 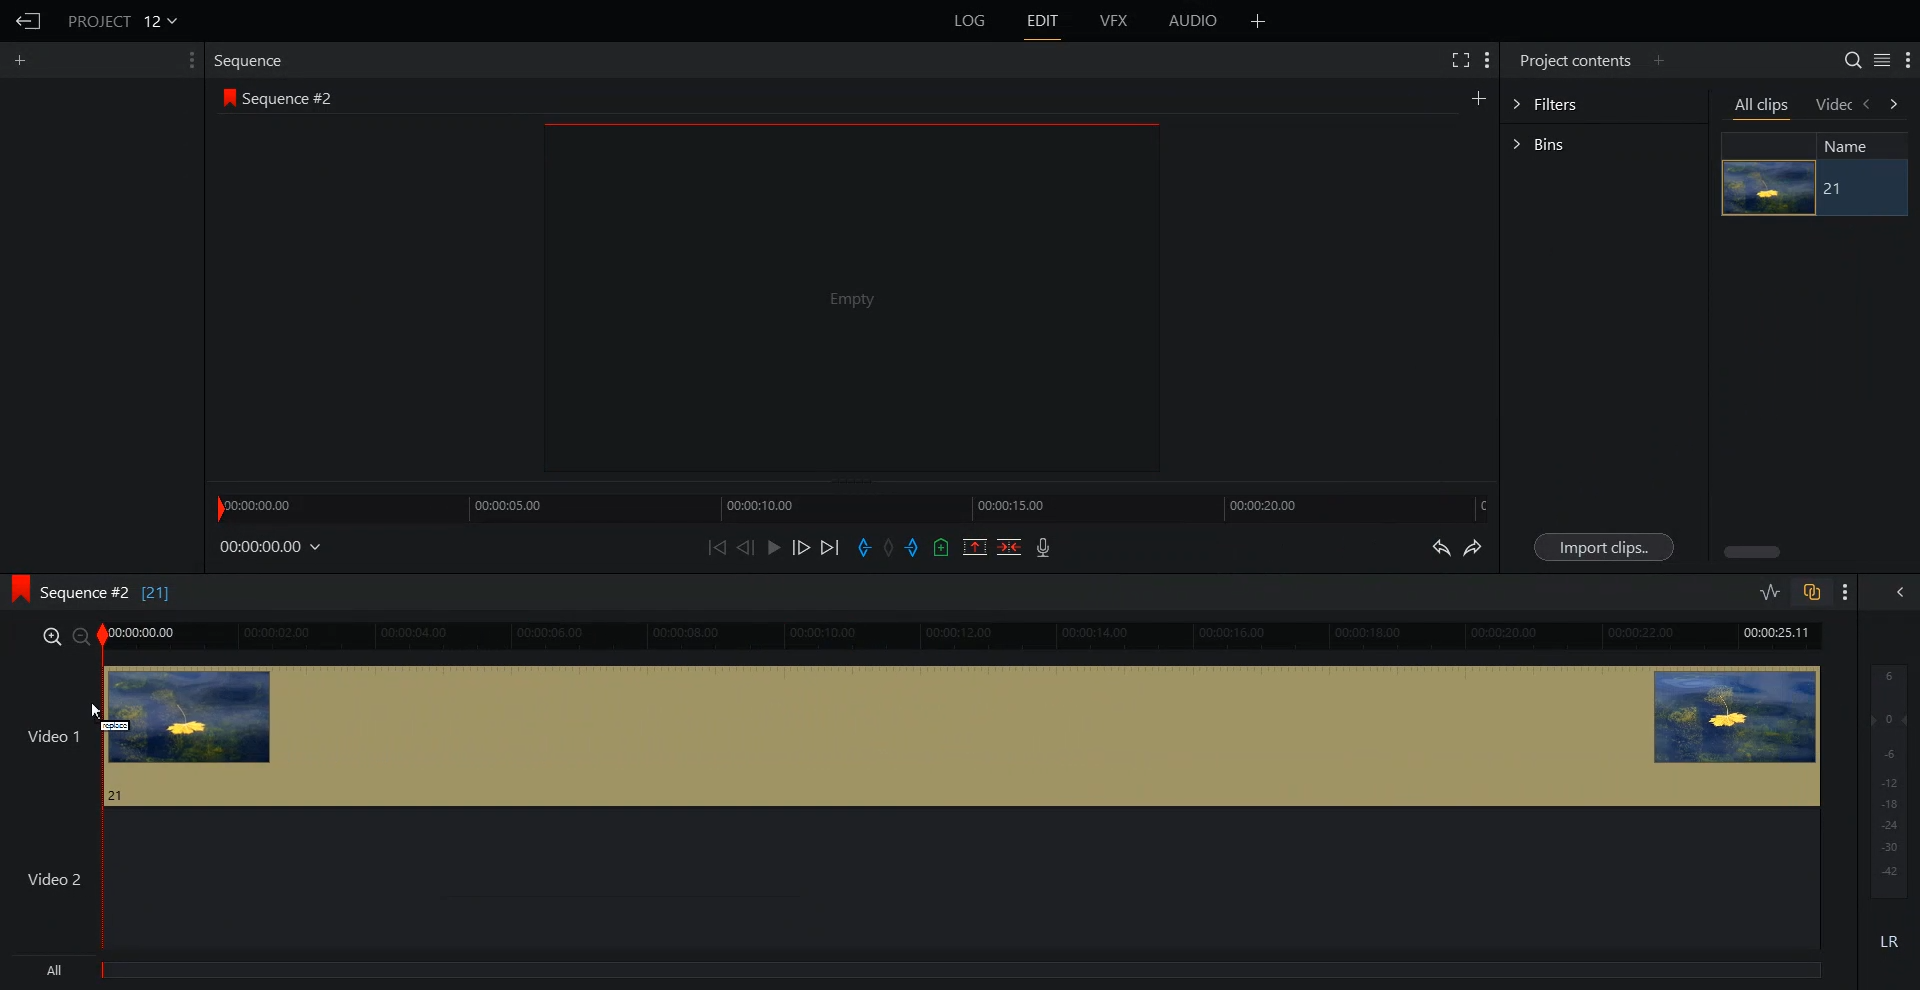 I want to click on Redo, so click(x=1473, y=547).